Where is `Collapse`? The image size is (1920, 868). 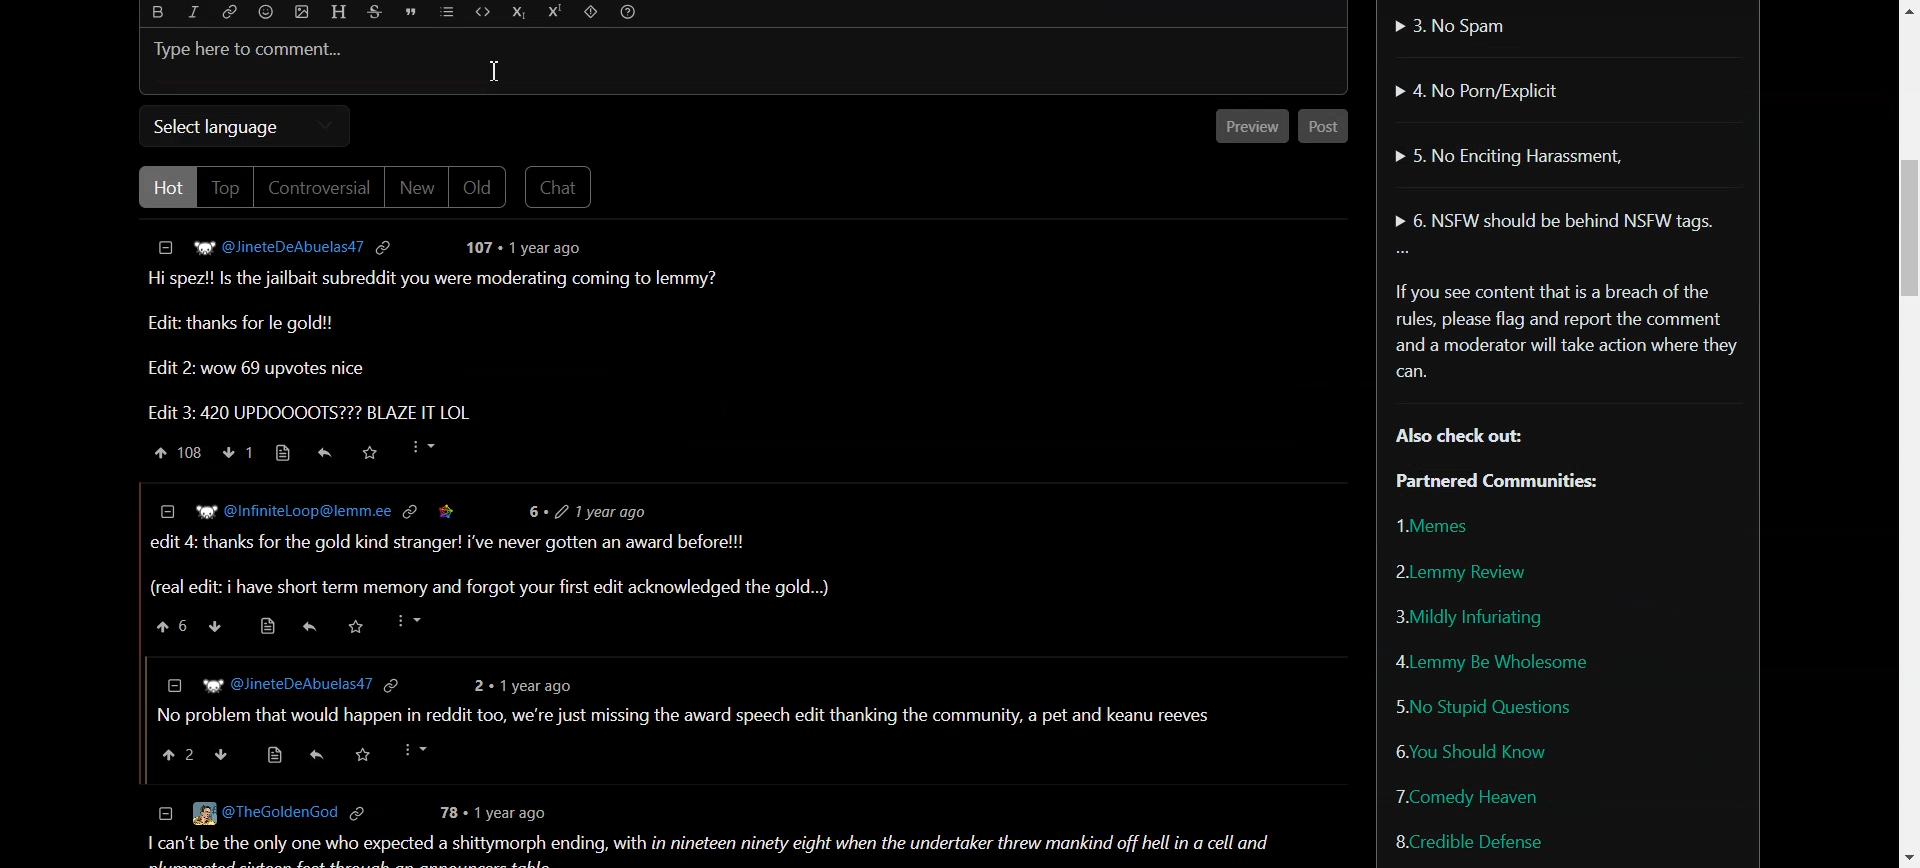
Collapse is located at coordinates (165, 247).